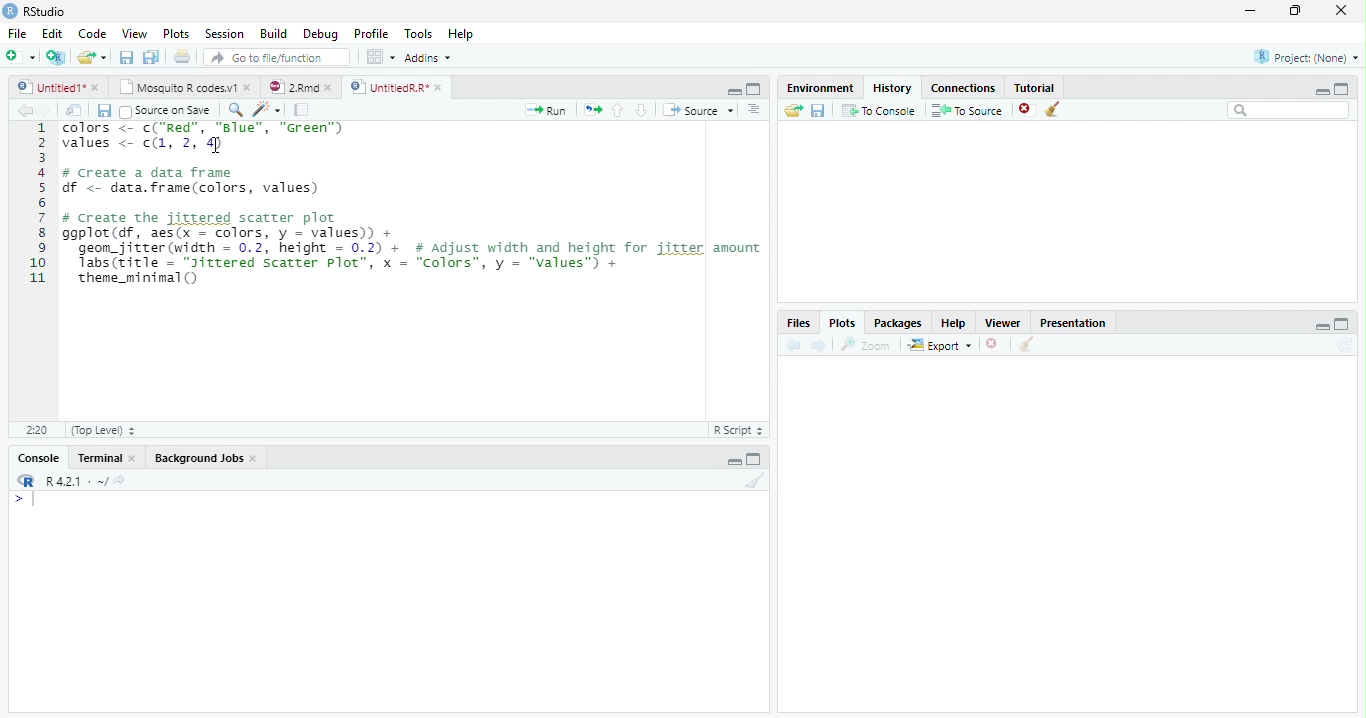 This screenshot has height=718, width=1366. I want to click on Create a project, so click(55, 57).